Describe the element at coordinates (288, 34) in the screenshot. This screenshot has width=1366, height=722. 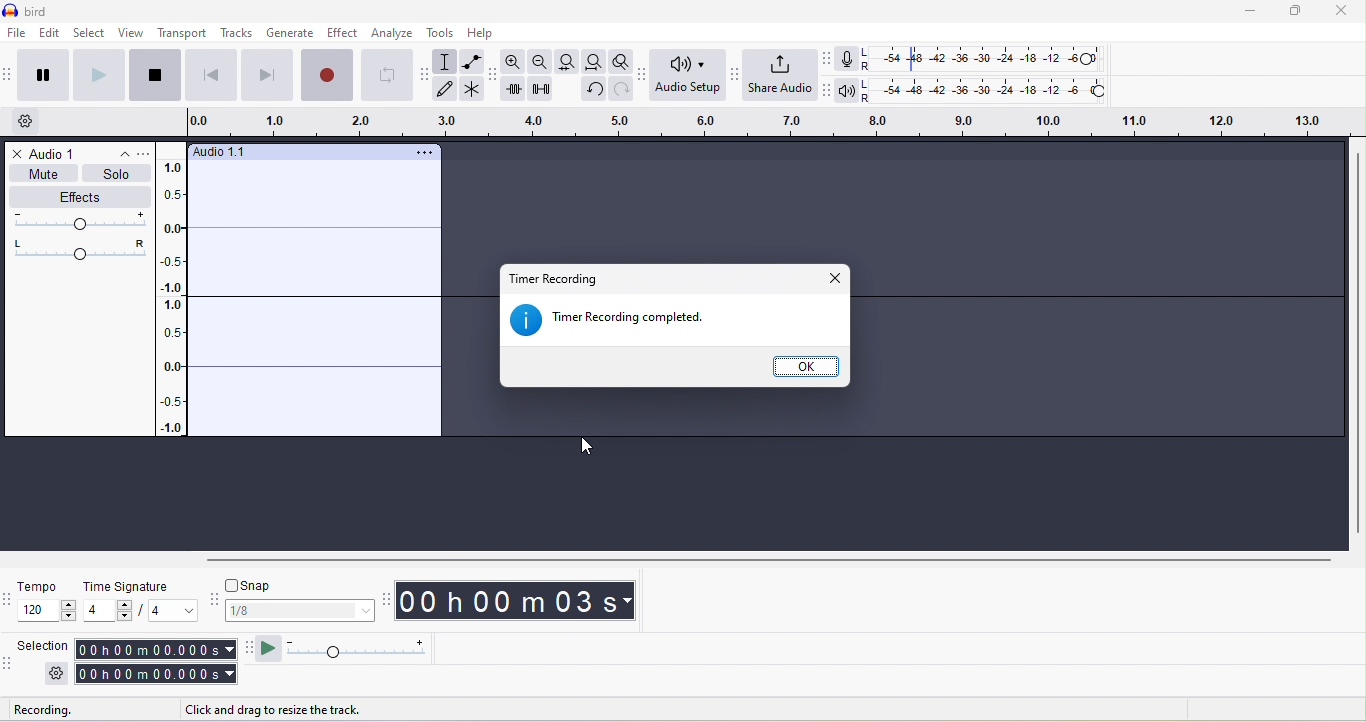
I see `generate` at that location.